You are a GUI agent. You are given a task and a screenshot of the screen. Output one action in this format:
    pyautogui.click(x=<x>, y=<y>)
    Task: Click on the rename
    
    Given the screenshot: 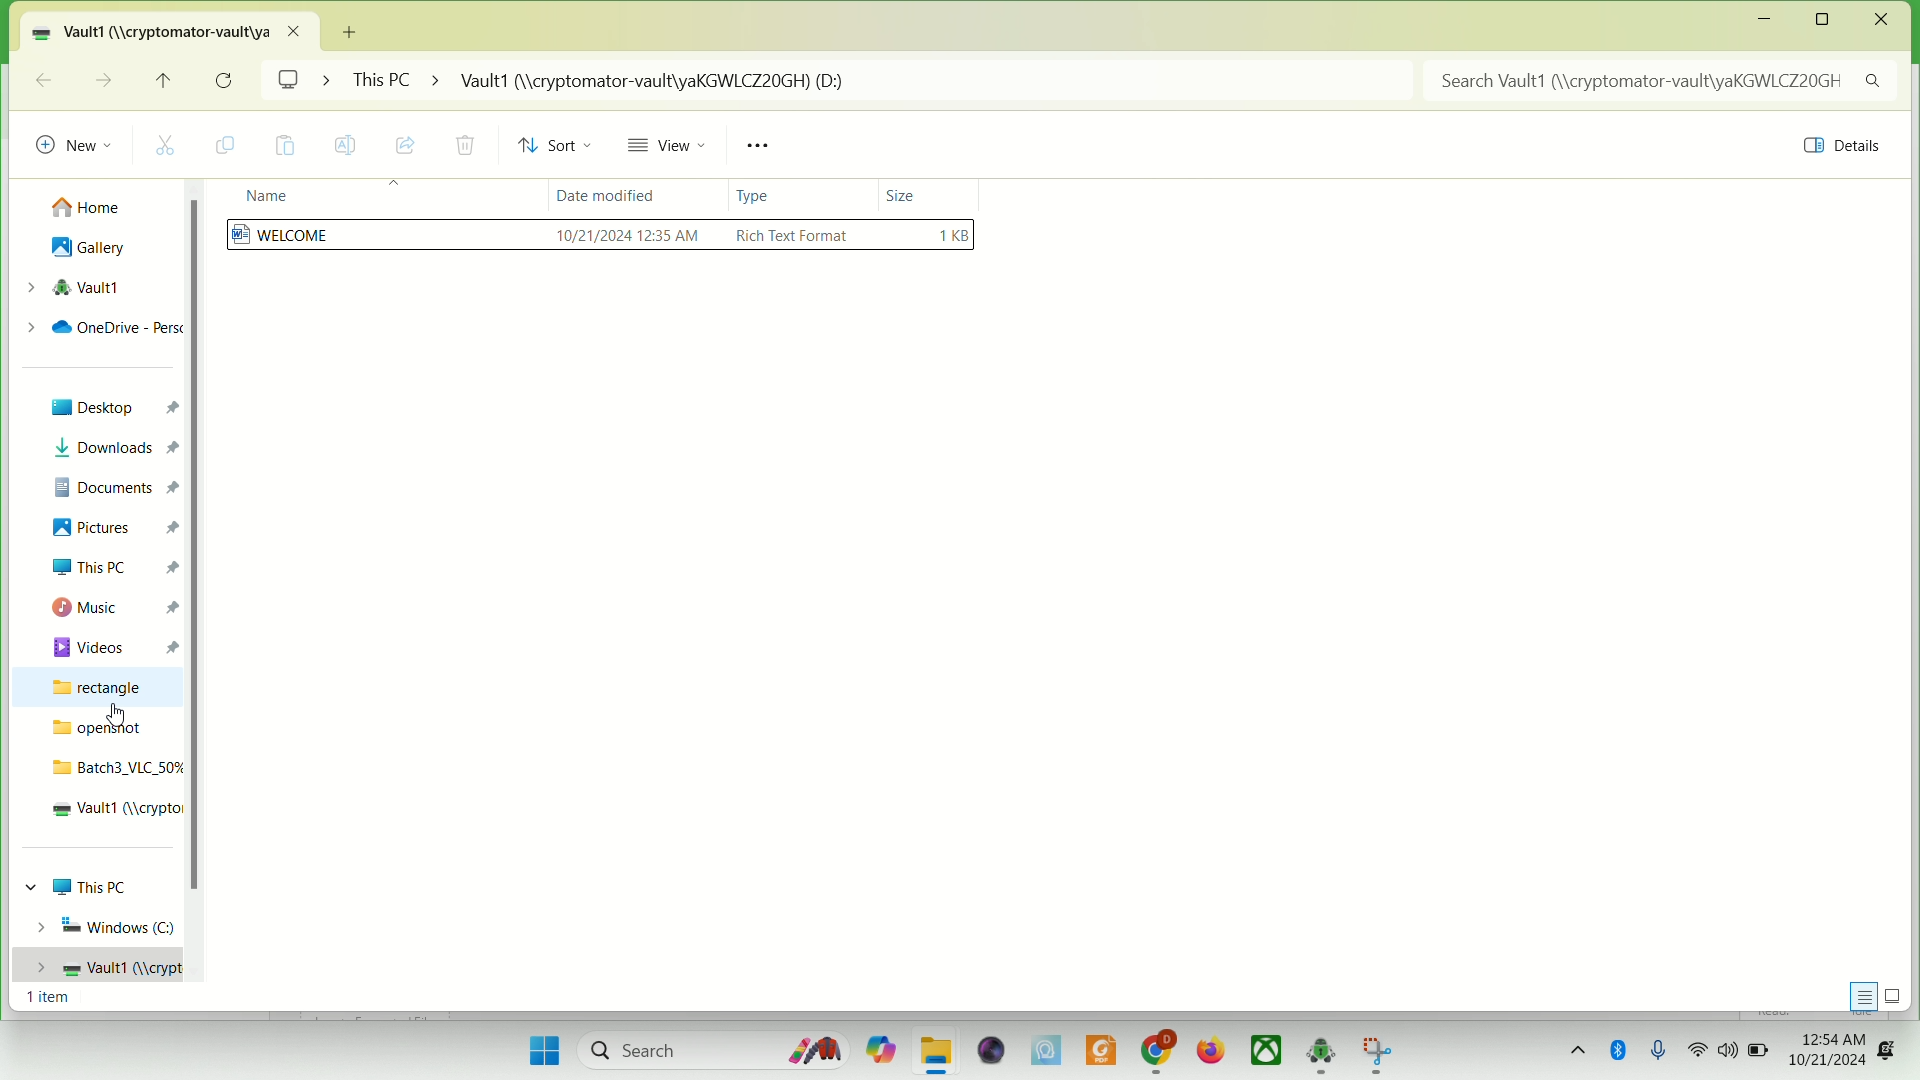 What is the action you would take?
    pyautogui.click(x=347, y=145)
    